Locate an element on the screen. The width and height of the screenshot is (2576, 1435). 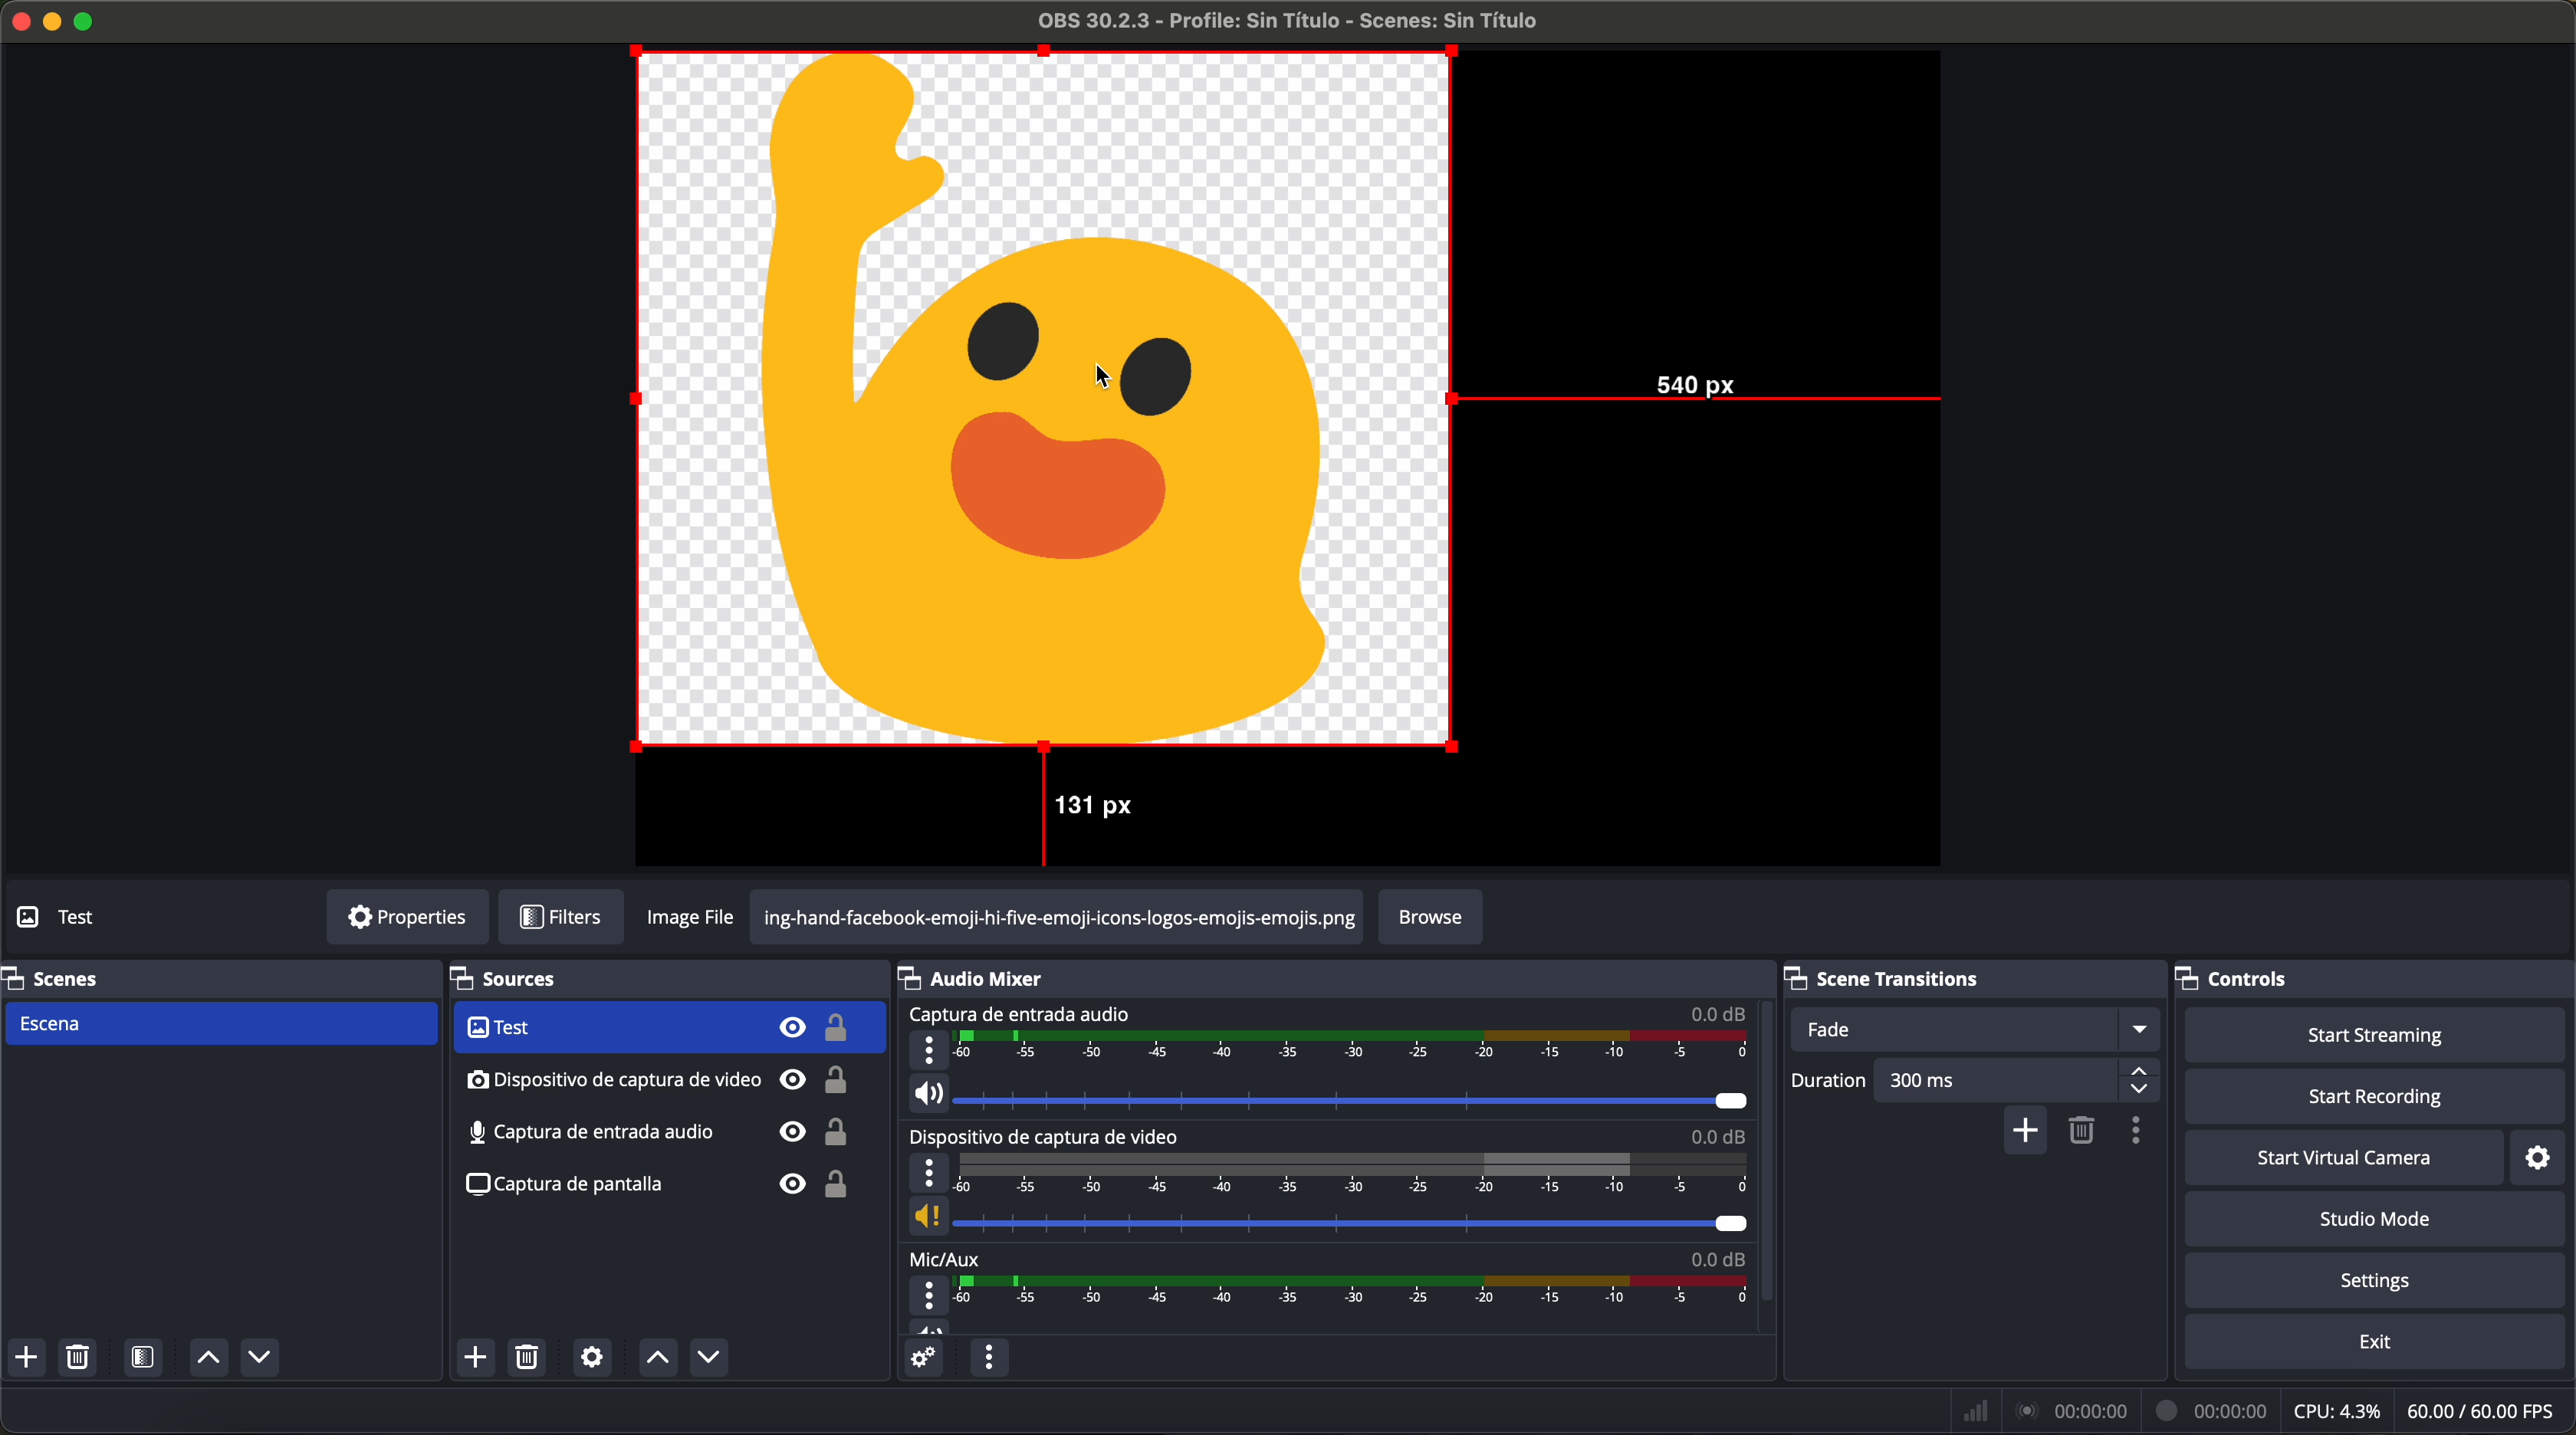
mic/aux is located at coordinates (946, 1257).